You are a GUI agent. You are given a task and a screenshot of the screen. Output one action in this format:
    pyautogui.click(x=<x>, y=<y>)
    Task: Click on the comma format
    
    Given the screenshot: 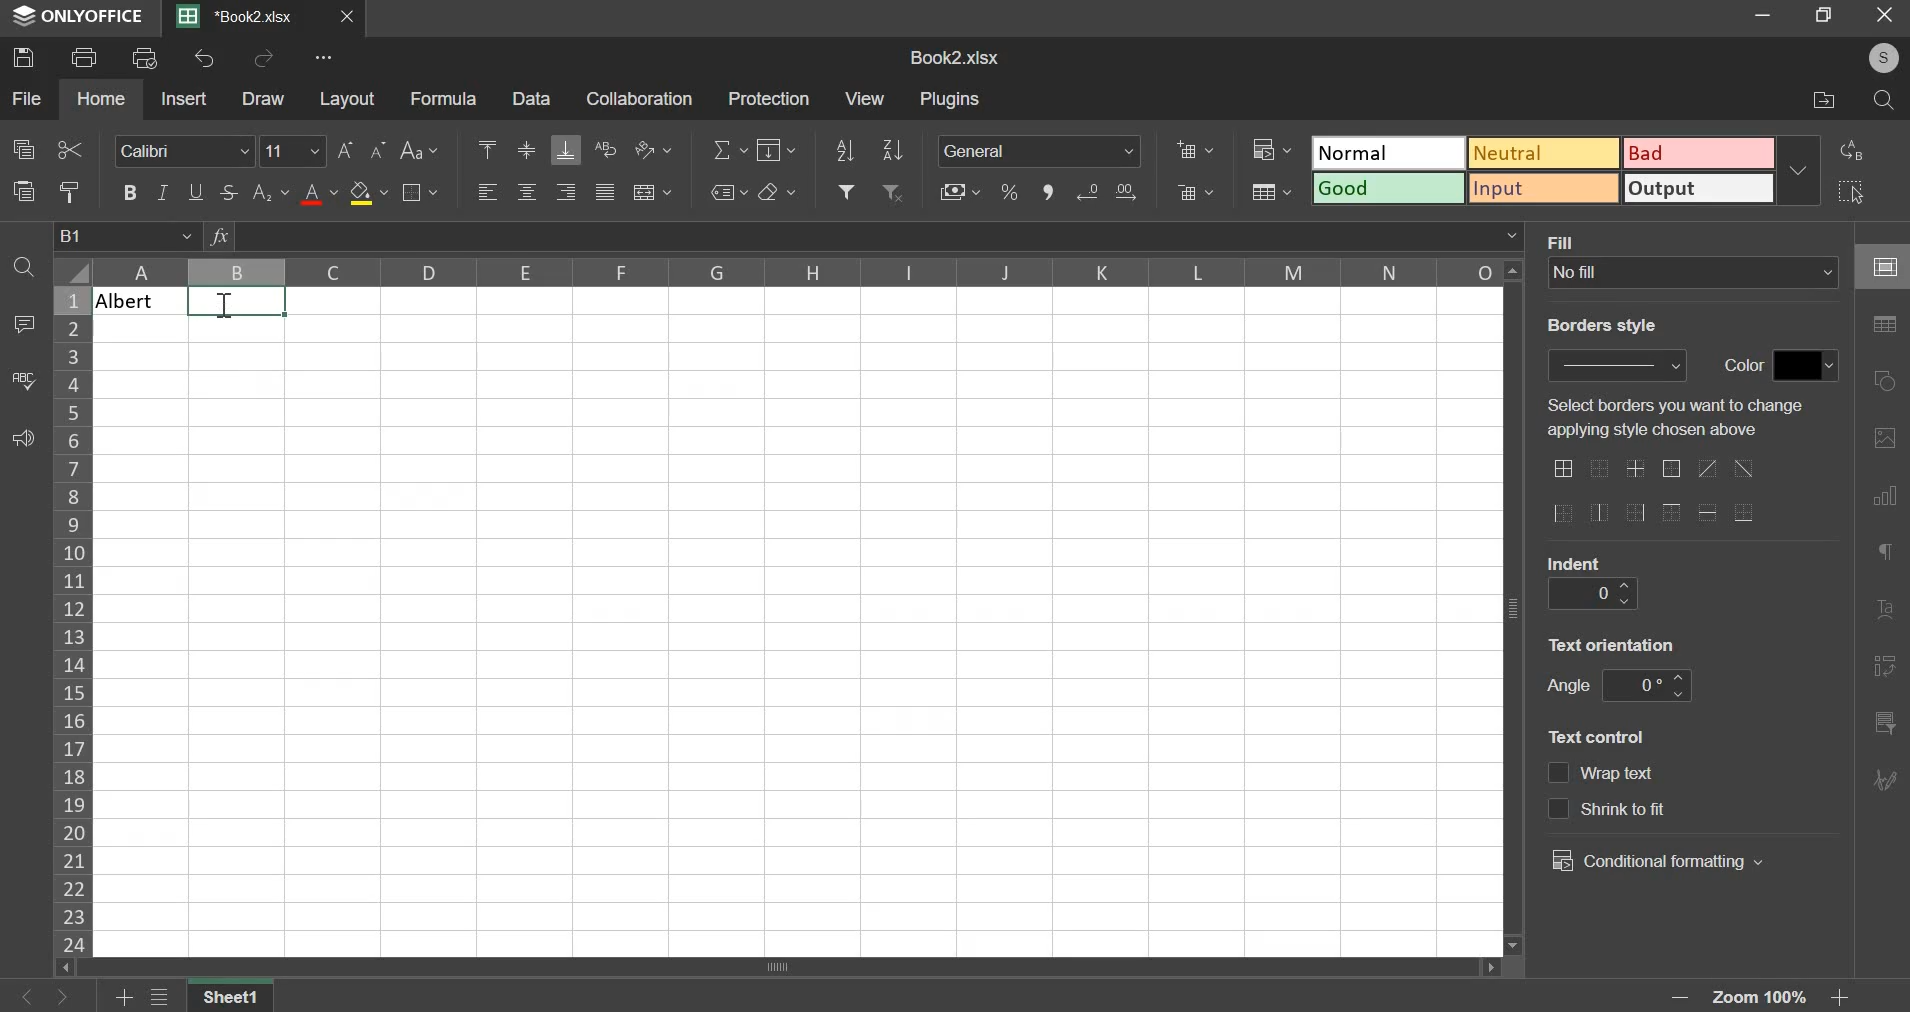 What is the action you would take?
    pyautogui.click(x=1047, y=190)
    